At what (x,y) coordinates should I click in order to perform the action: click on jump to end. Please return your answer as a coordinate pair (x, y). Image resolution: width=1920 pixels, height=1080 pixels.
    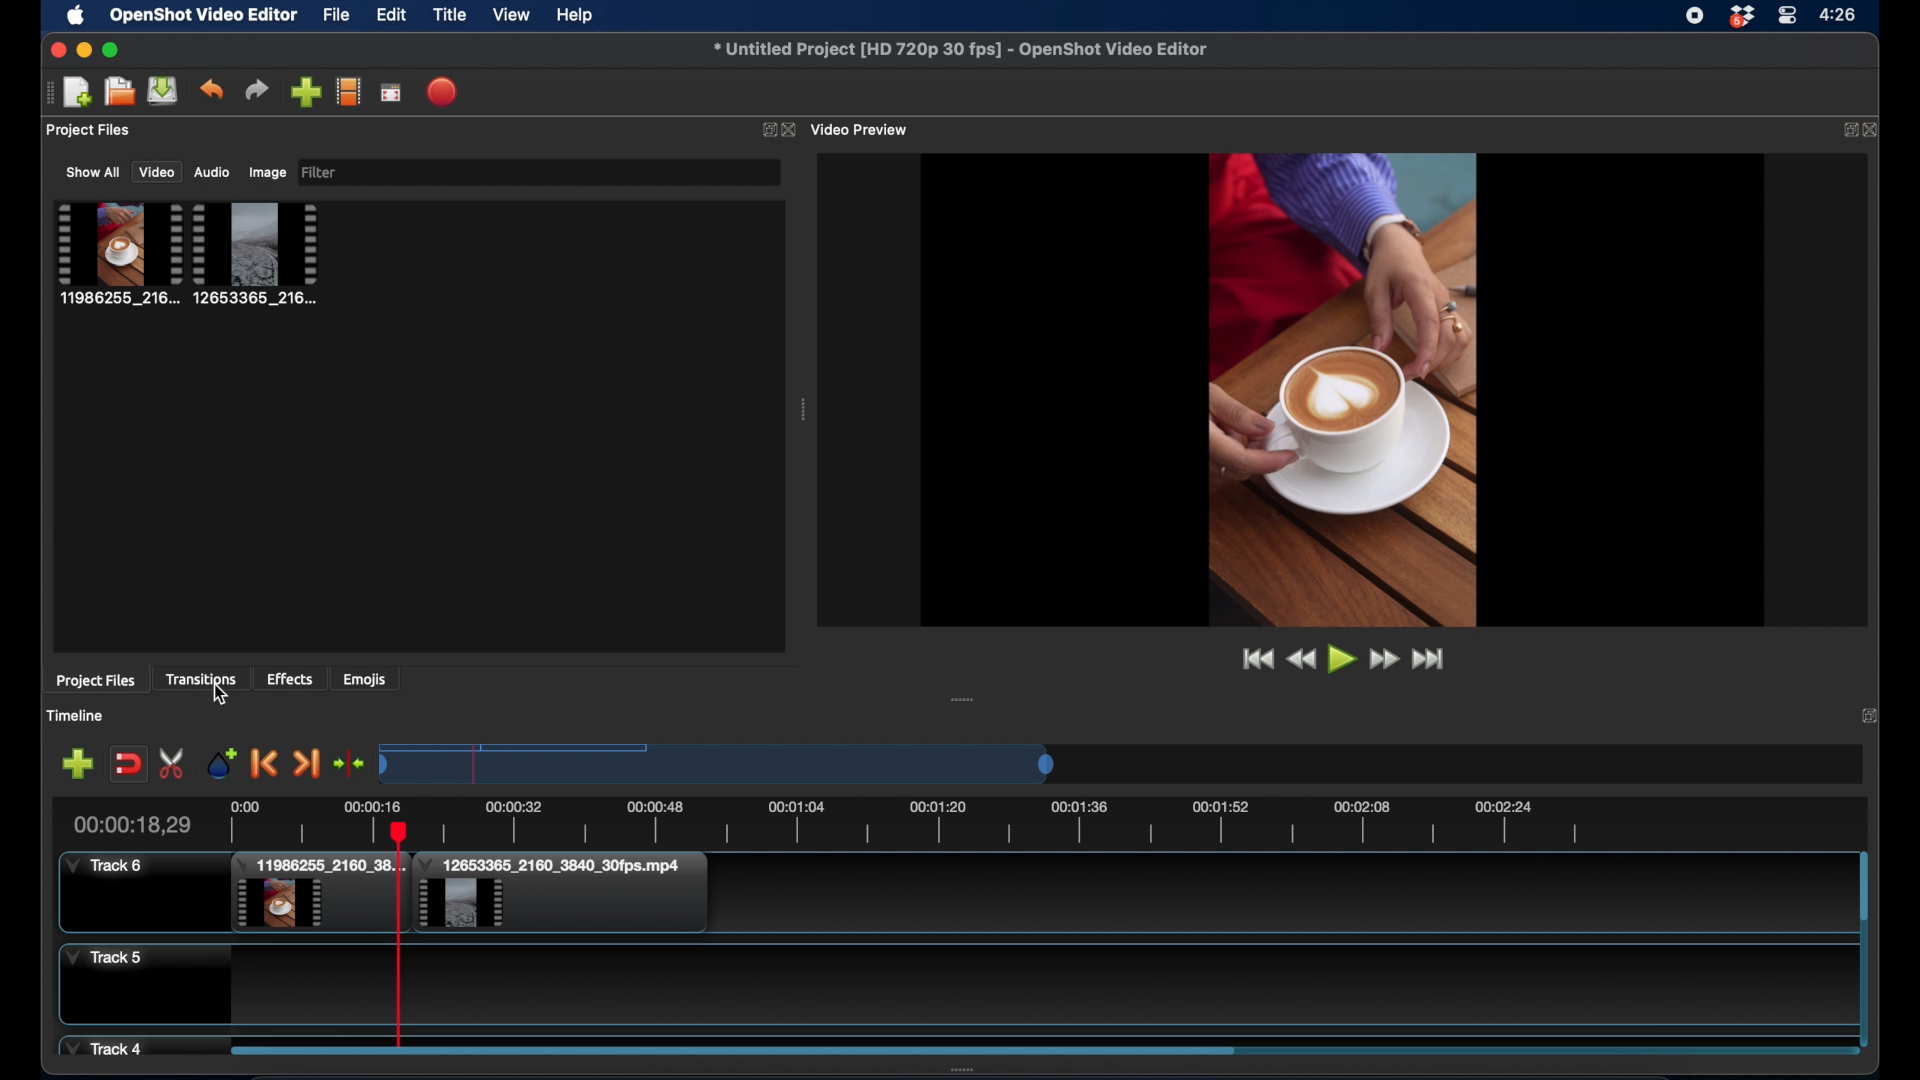
    Looking at the image, I should click on (1432, 659).